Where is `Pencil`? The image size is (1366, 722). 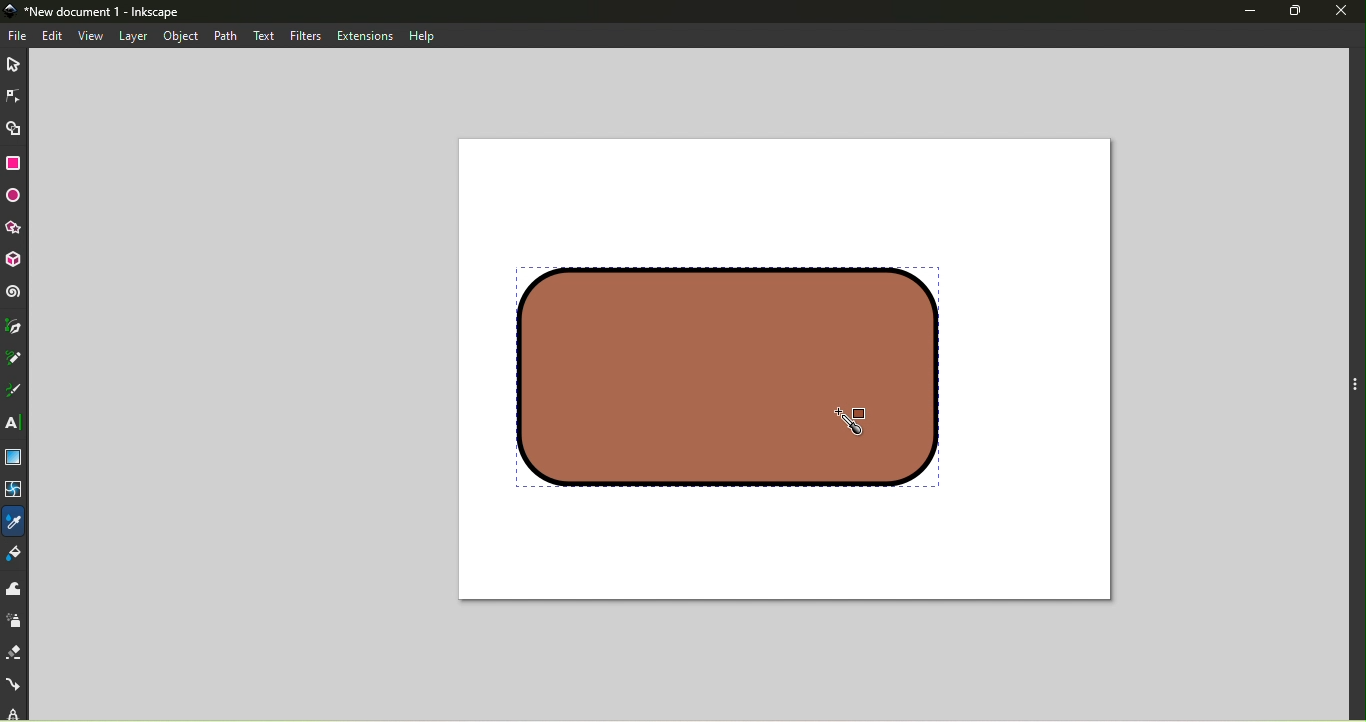 Pencil is located at coordinates (16, 360).